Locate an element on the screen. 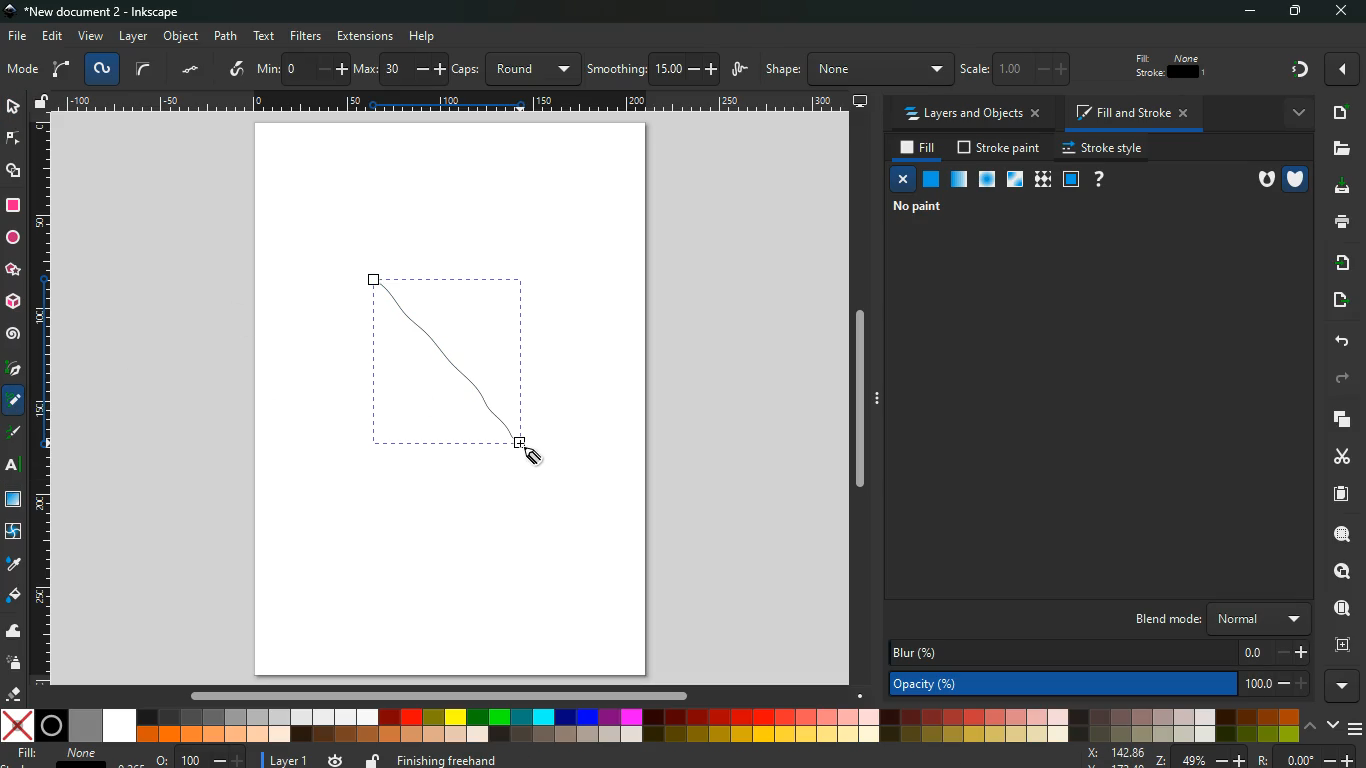 The image size is (1366, 768). maximize is located at coordinates (1290, 11).